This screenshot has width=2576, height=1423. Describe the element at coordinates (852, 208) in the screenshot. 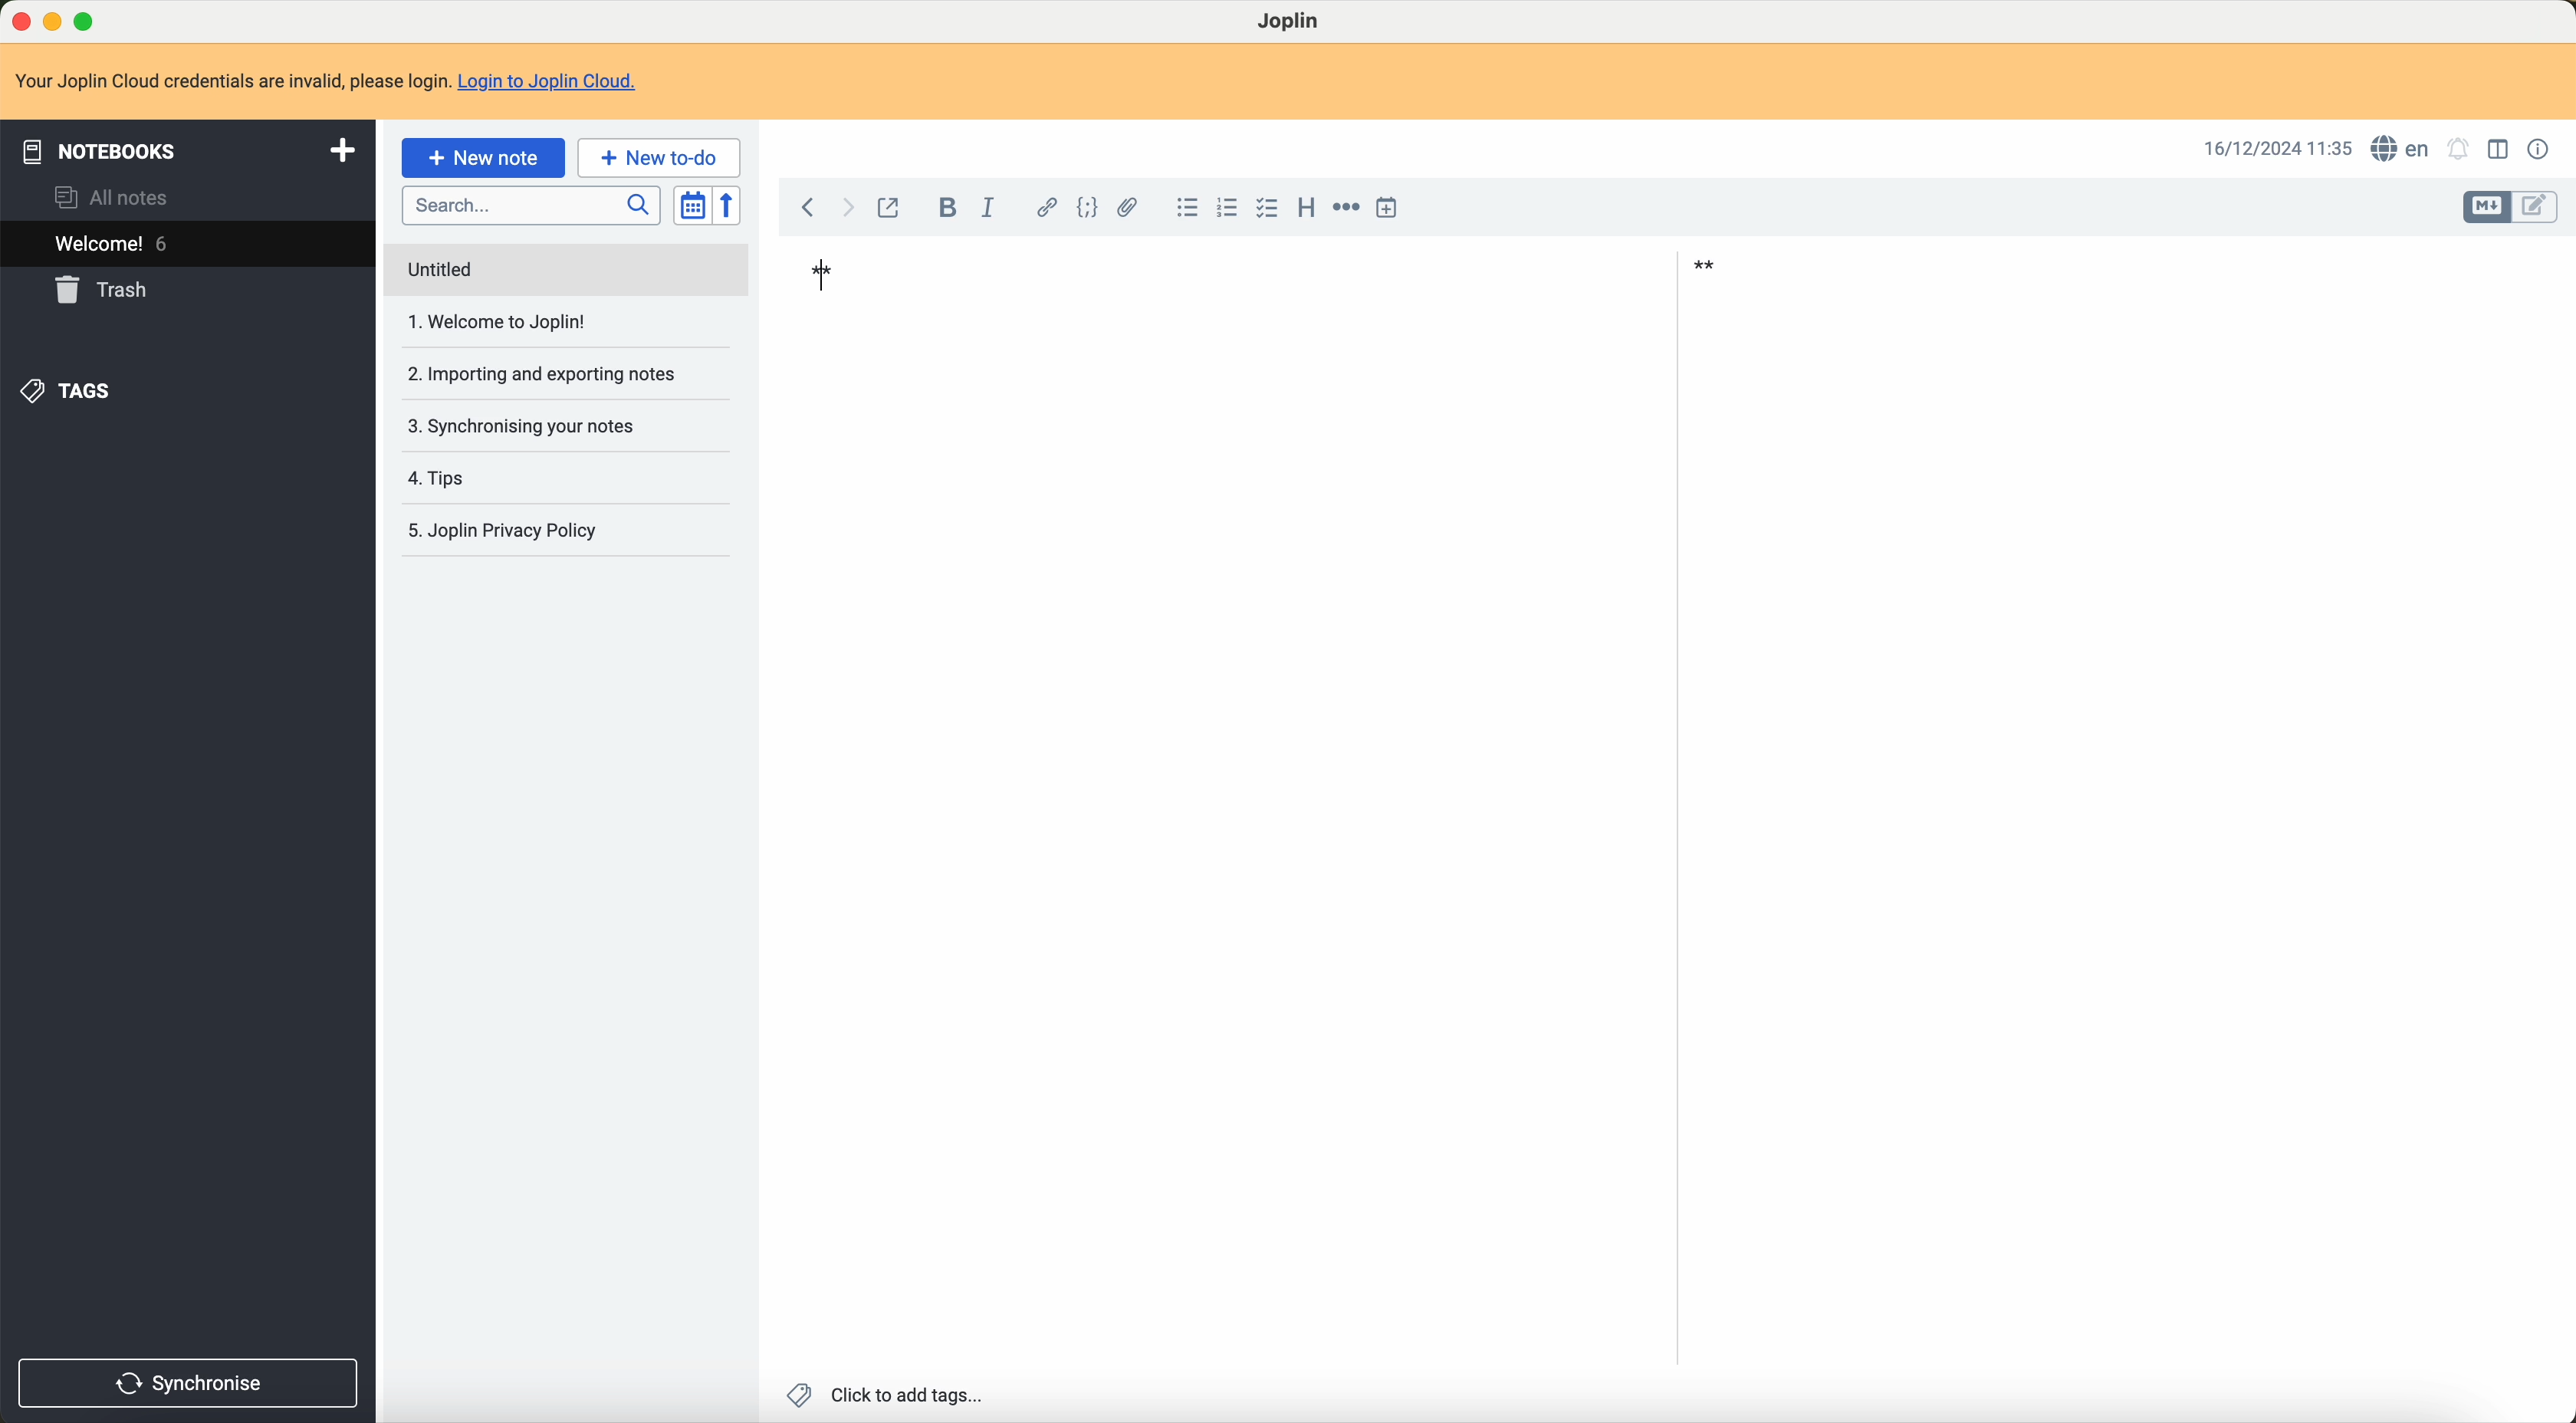

I see `foward` at that location.